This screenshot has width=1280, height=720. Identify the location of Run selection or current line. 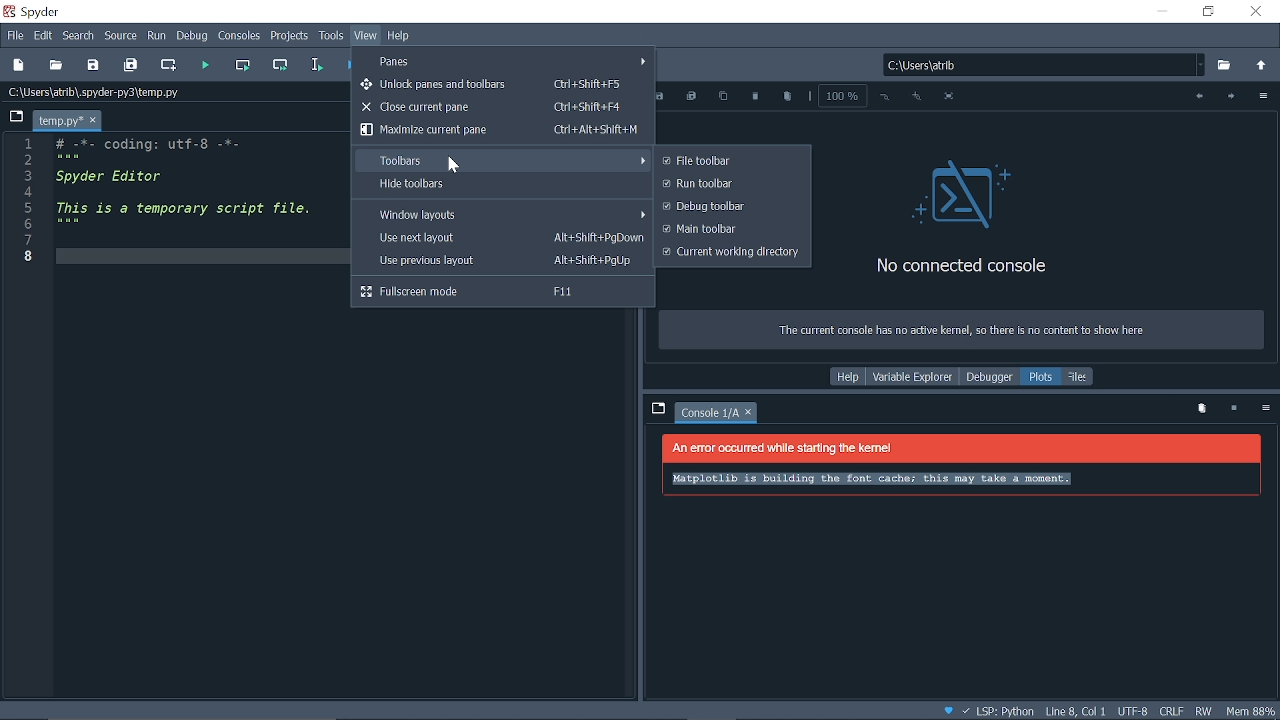
(318, 65).